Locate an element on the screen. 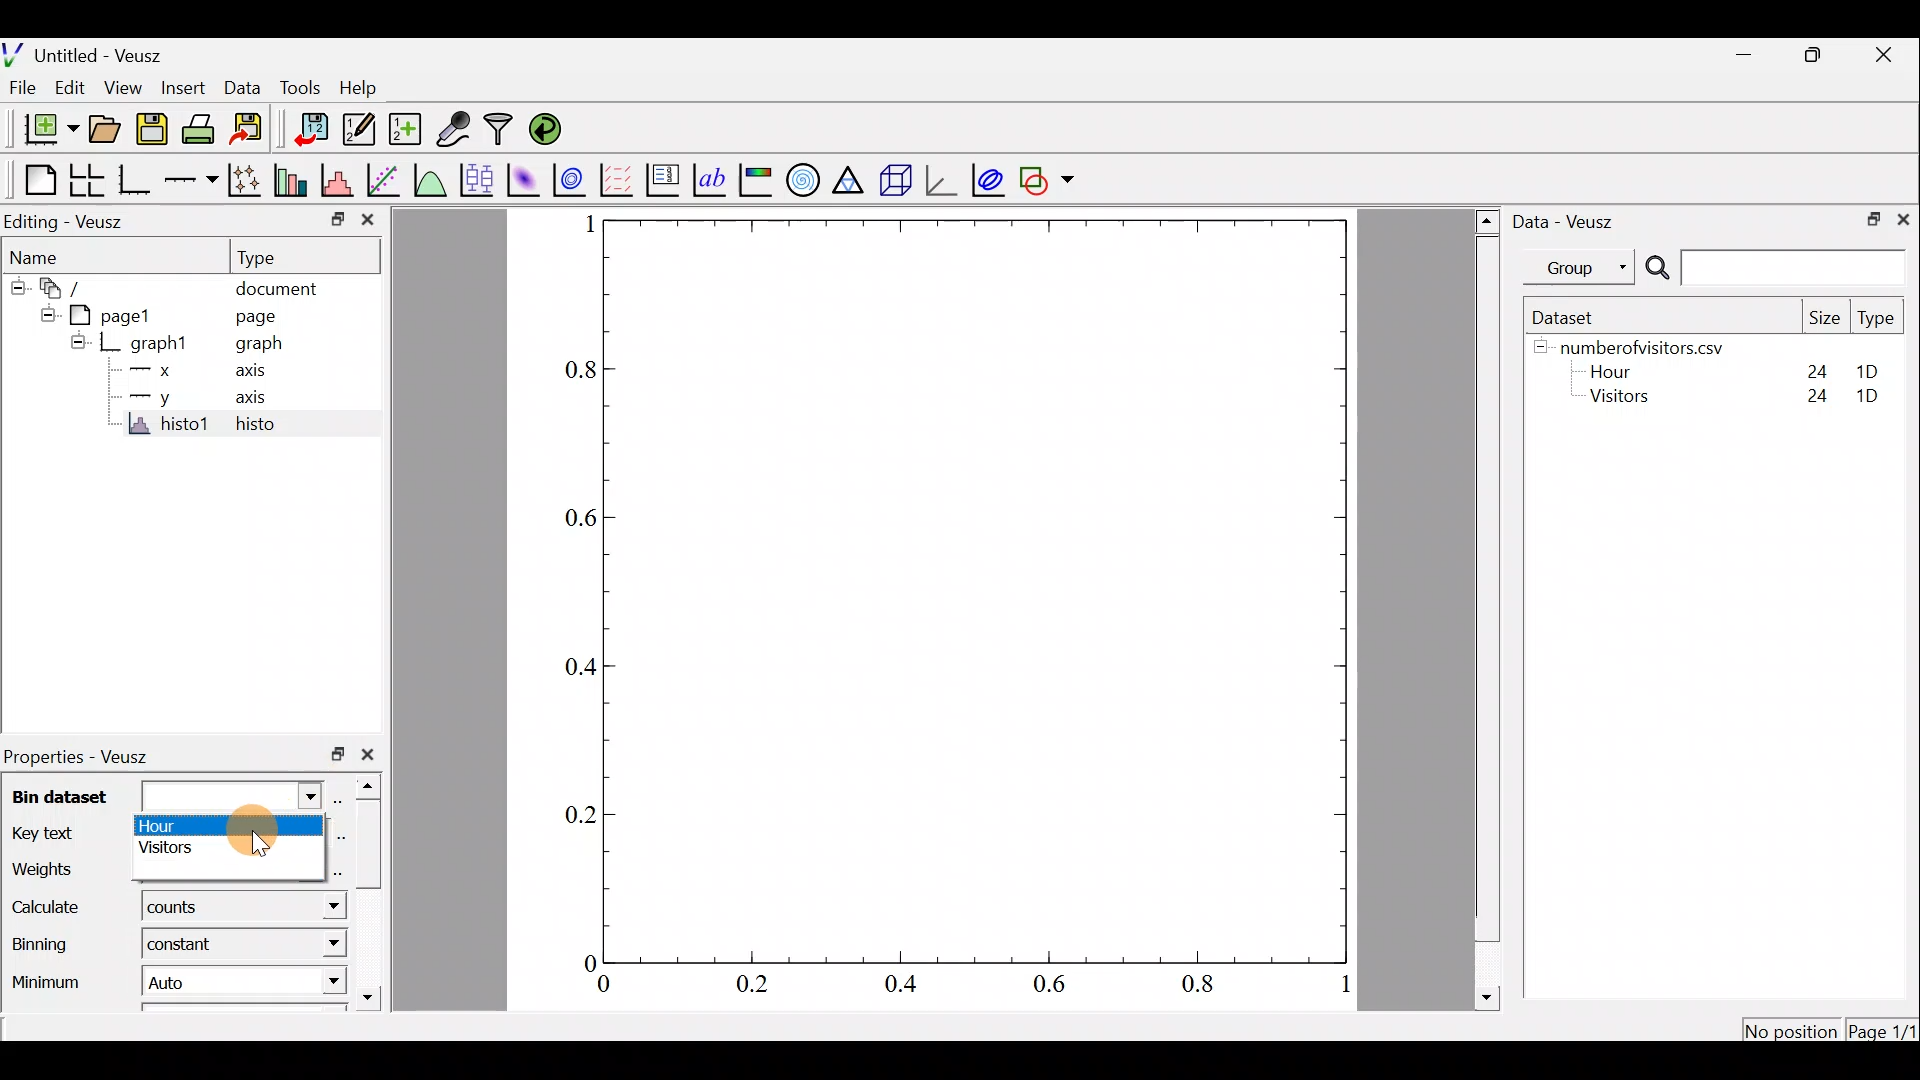 This screenshot has width=1920, height=1080. close is located at coordinates (368, 221).